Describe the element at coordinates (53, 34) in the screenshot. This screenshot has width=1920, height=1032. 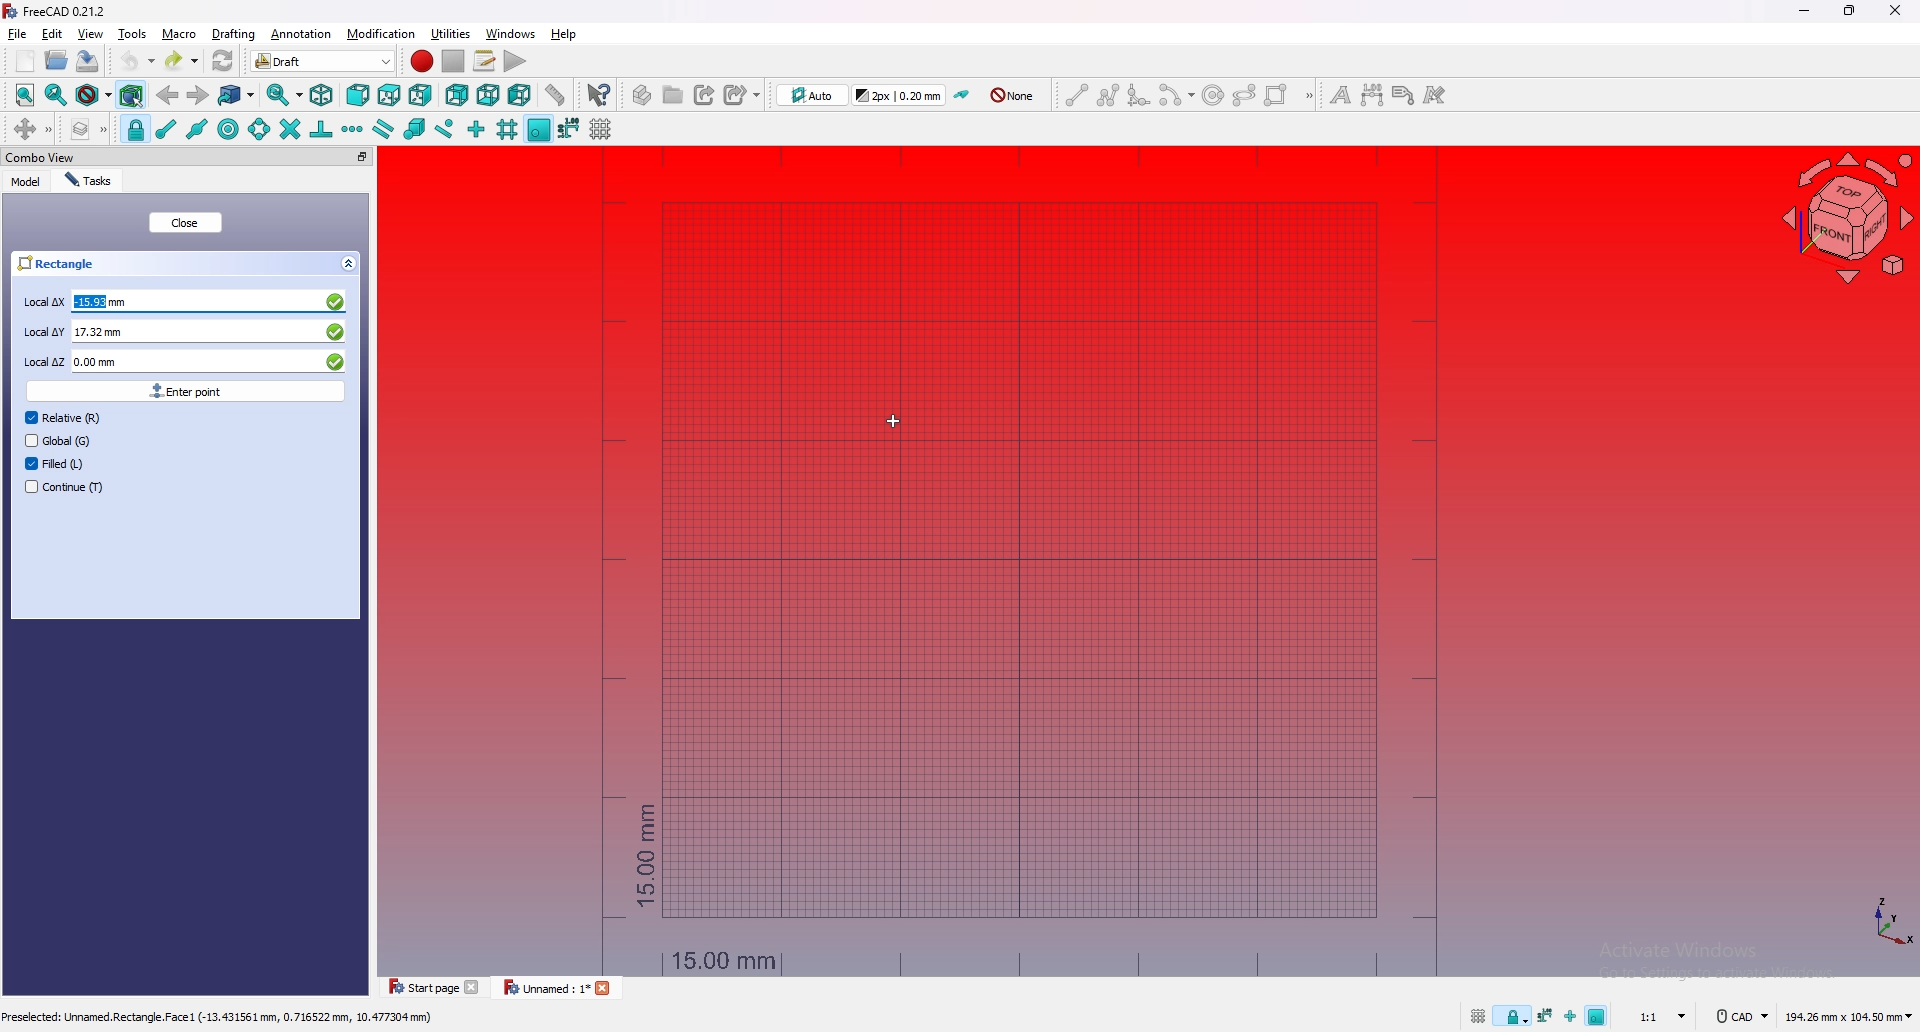
I see `edit` at that location.